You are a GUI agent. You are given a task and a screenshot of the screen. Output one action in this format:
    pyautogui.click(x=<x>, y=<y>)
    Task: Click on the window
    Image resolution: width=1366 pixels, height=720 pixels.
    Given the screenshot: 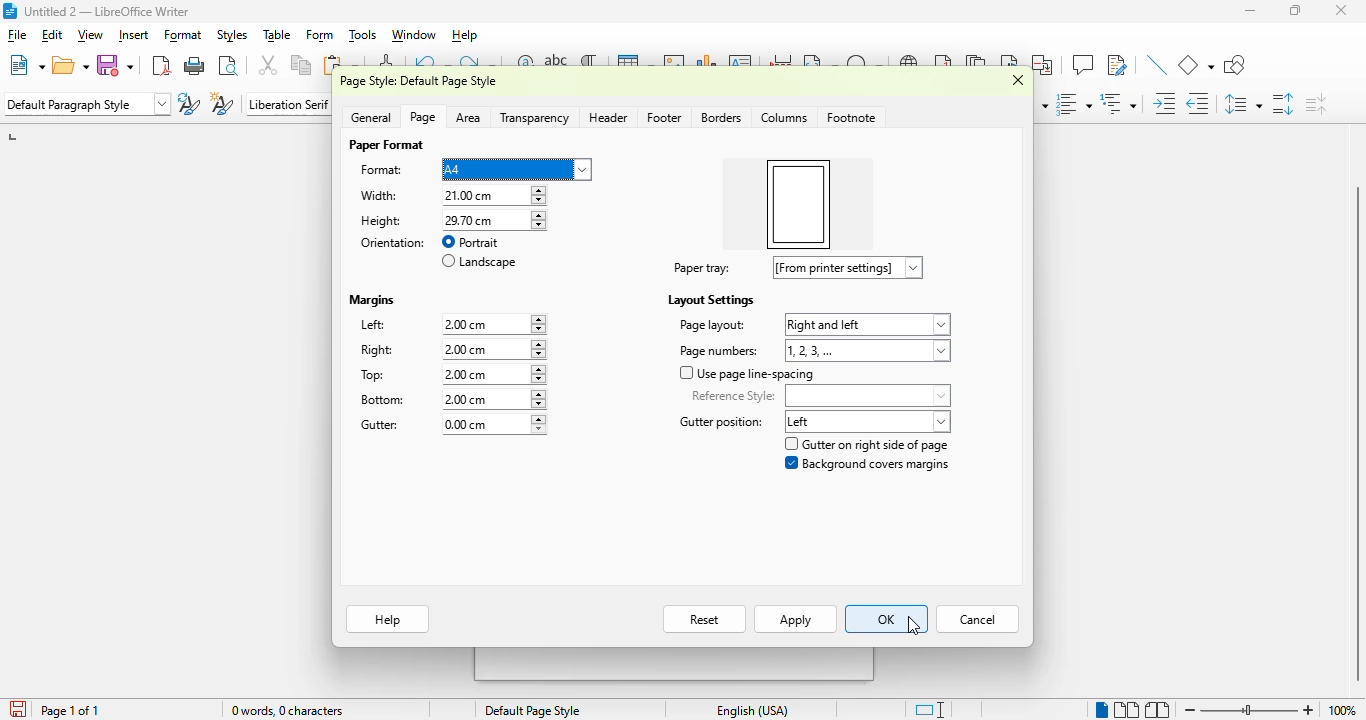 What is the action you would take?
    pyautogui.click(x=414, y=34)
    